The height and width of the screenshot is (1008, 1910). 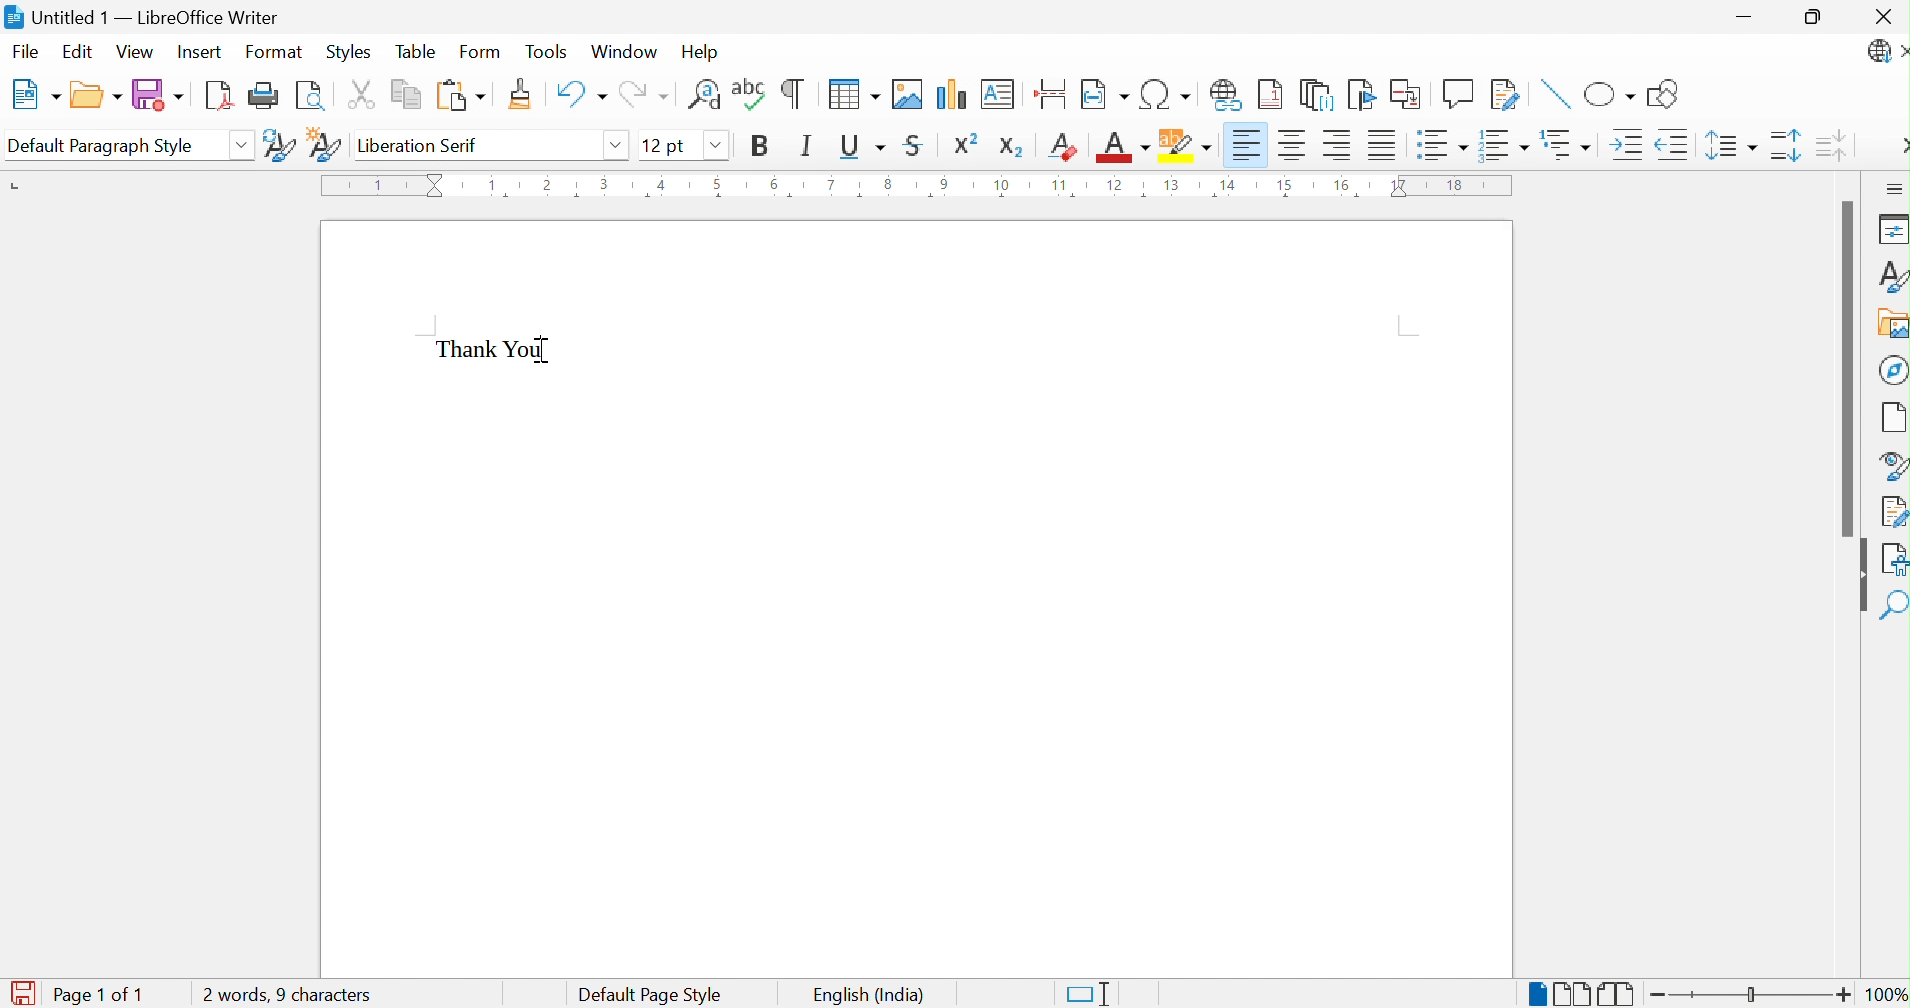 What do you see at coordinates (21, 992) in the screenshot?
I see `The document has been modified. Click to save the document.` at bounding box center [21, 992].